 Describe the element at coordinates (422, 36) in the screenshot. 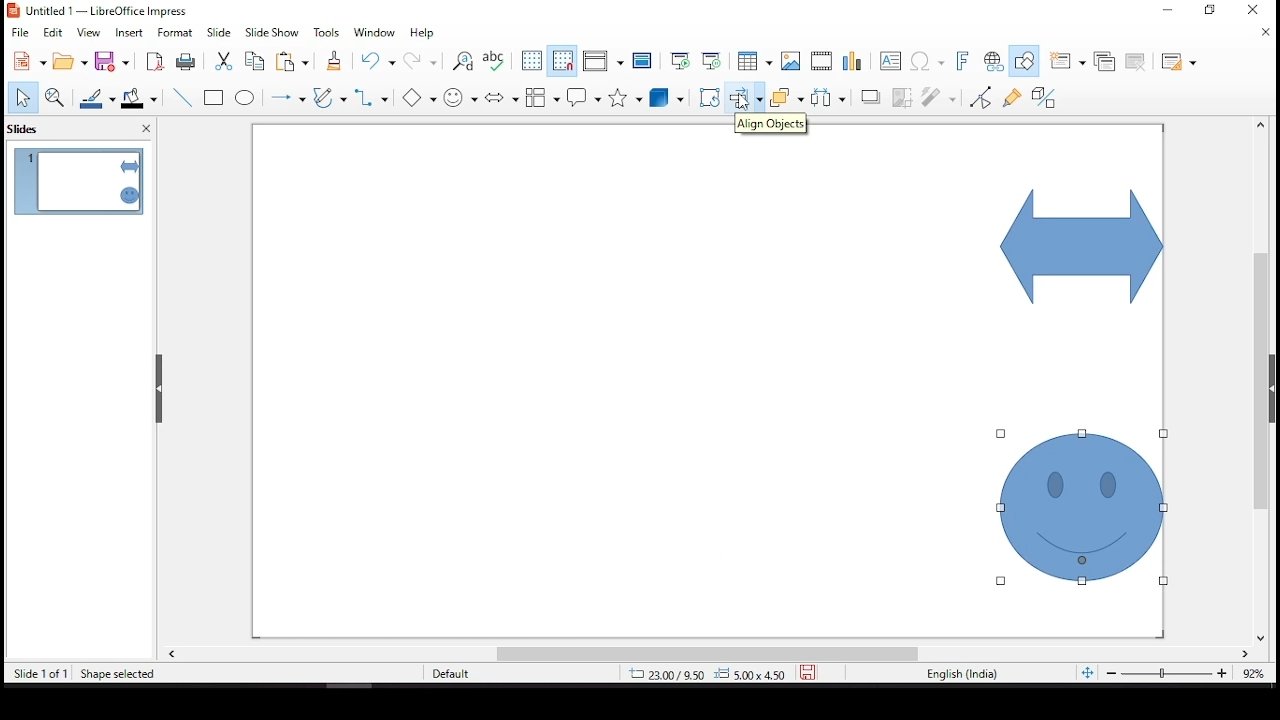

I see `help` at that location.